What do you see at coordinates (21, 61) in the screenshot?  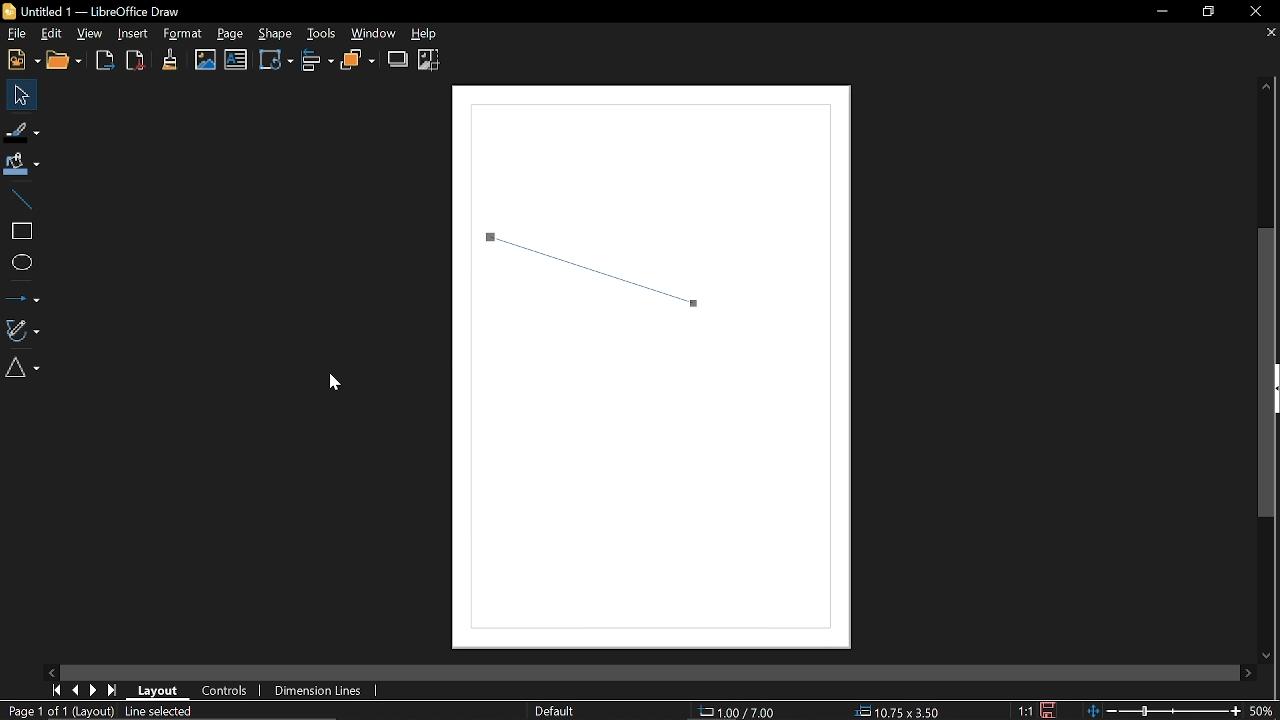 I see `New` at bounding box center [21, 61].